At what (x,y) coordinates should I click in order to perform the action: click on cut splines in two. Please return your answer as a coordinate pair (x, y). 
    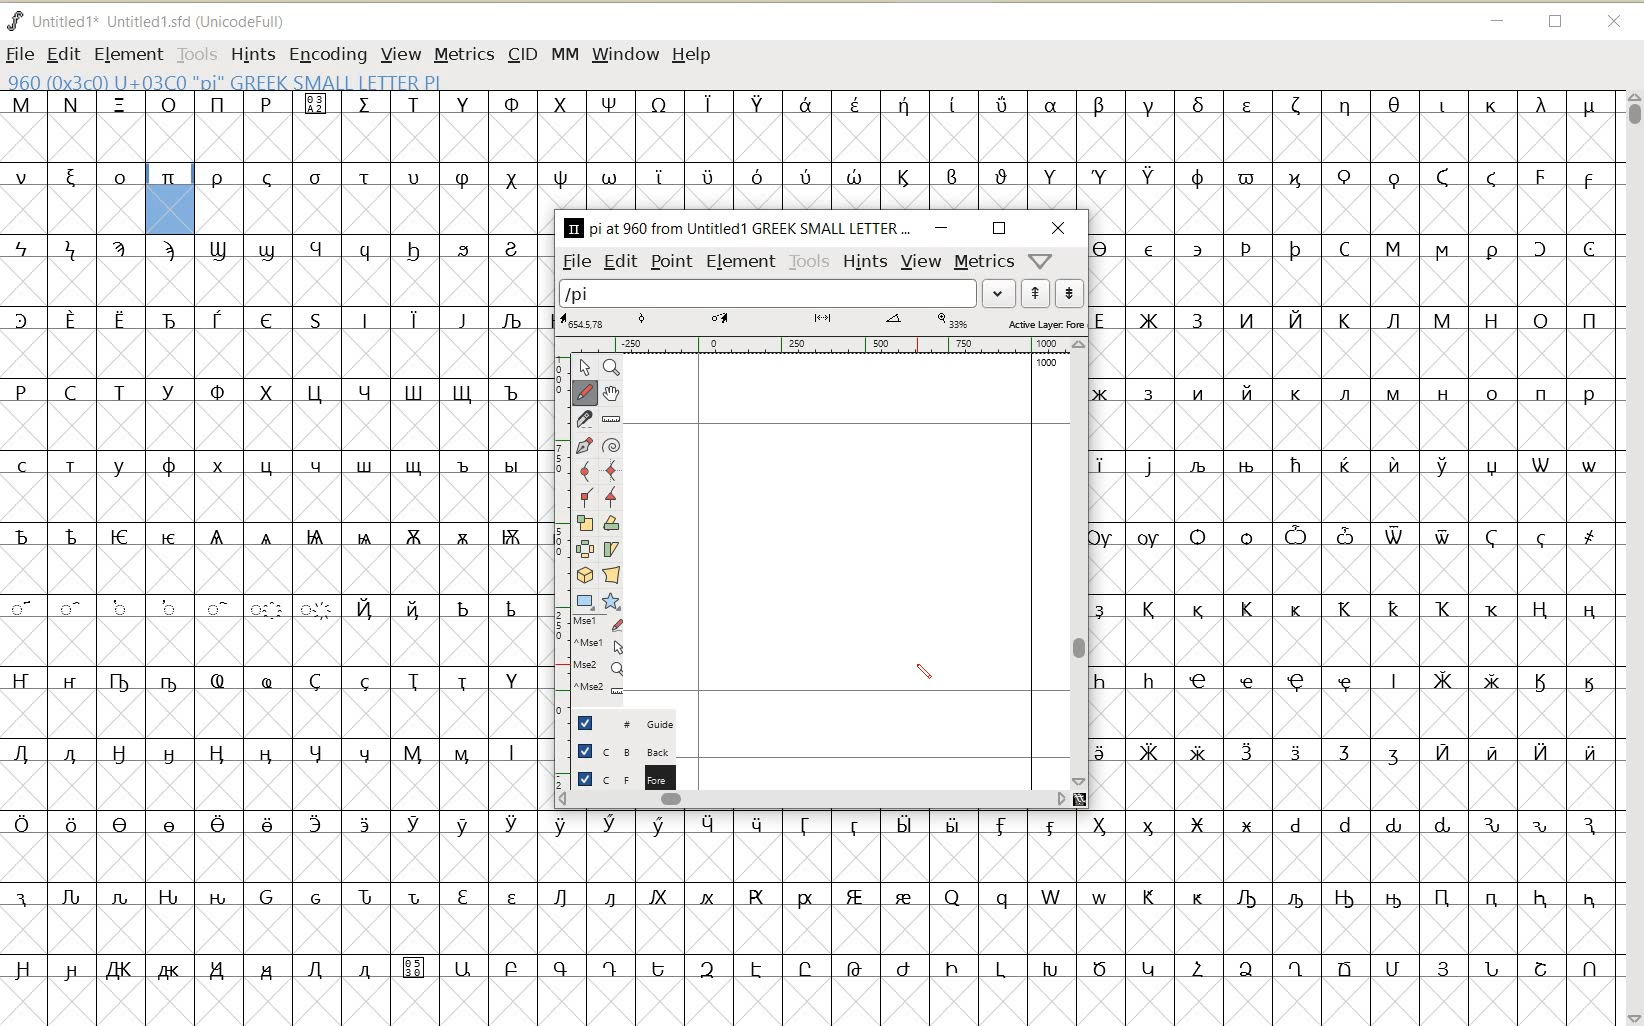
    Looking at the image, I should click on (581, 419).